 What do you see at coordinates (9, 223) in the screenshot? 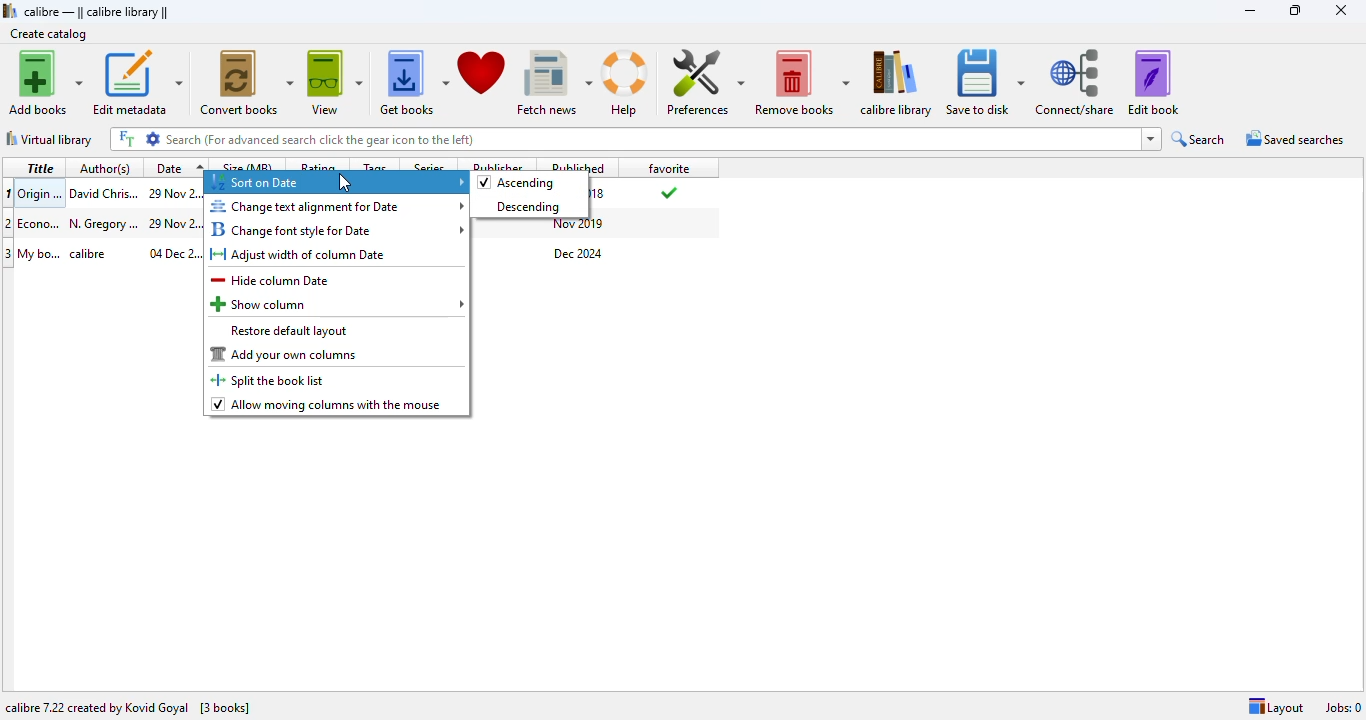
I see `2` at bounding box center [9, 223].